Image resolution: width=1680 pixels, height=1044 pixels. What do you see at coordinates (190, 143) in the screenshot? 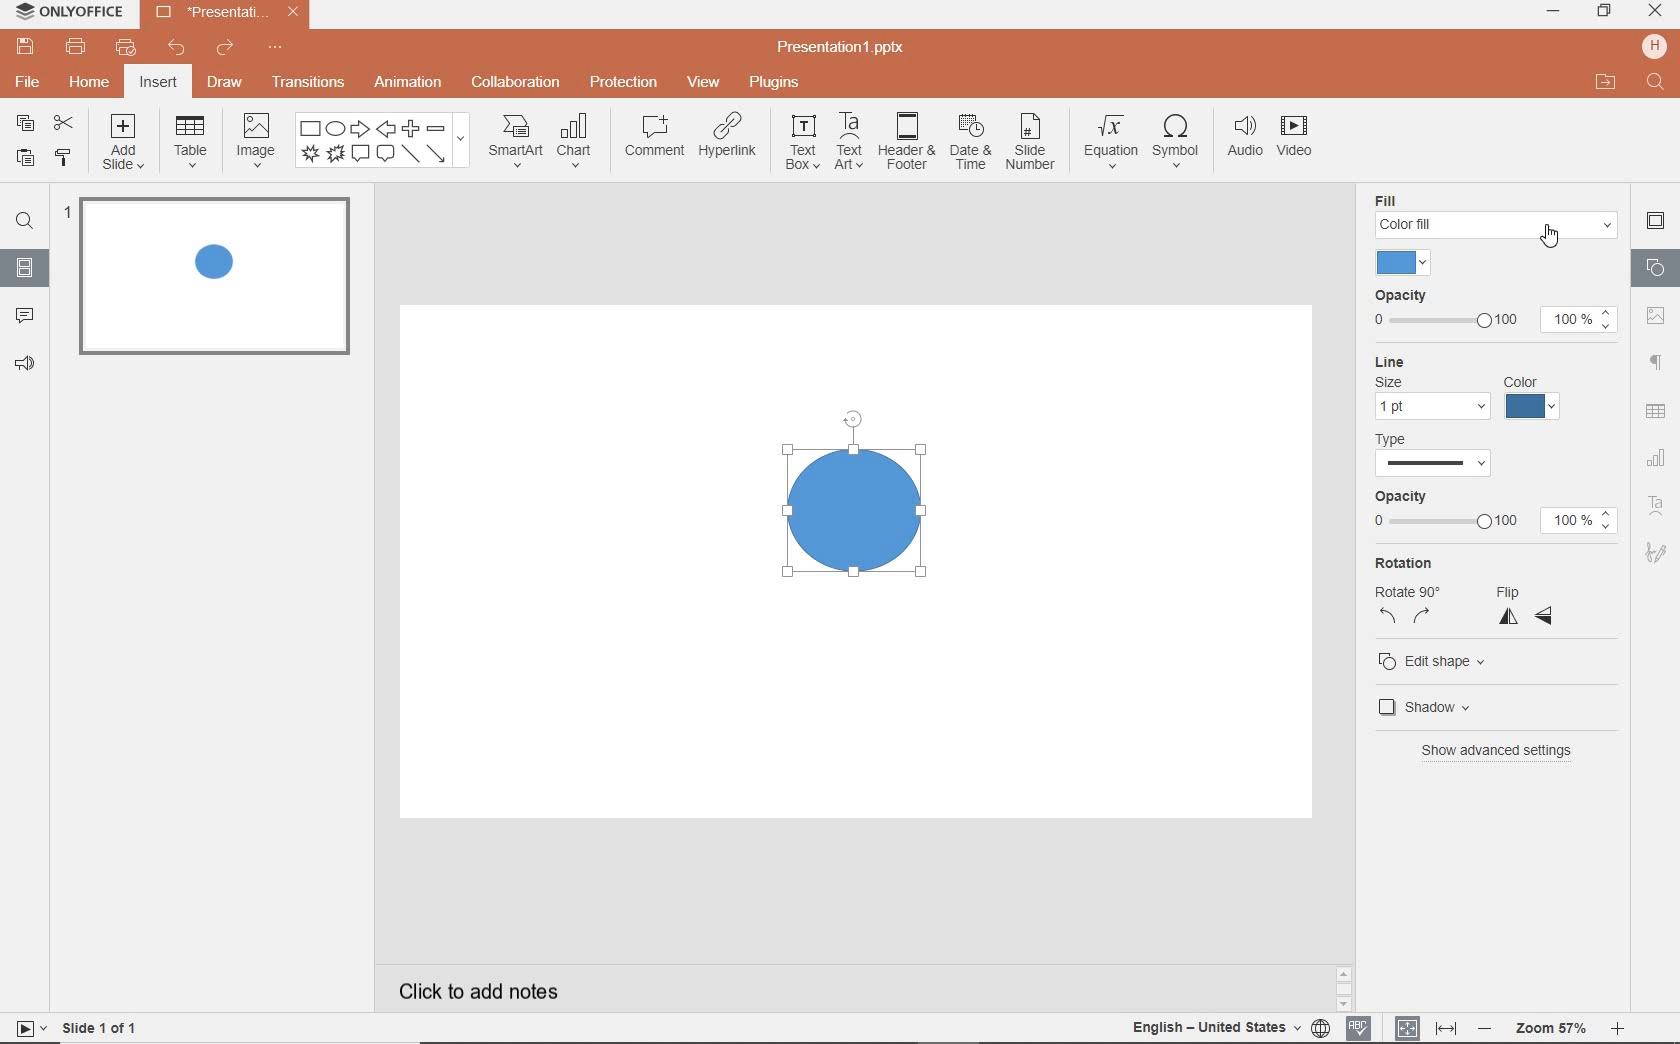
I see `table` at bounding box center [190, 143].